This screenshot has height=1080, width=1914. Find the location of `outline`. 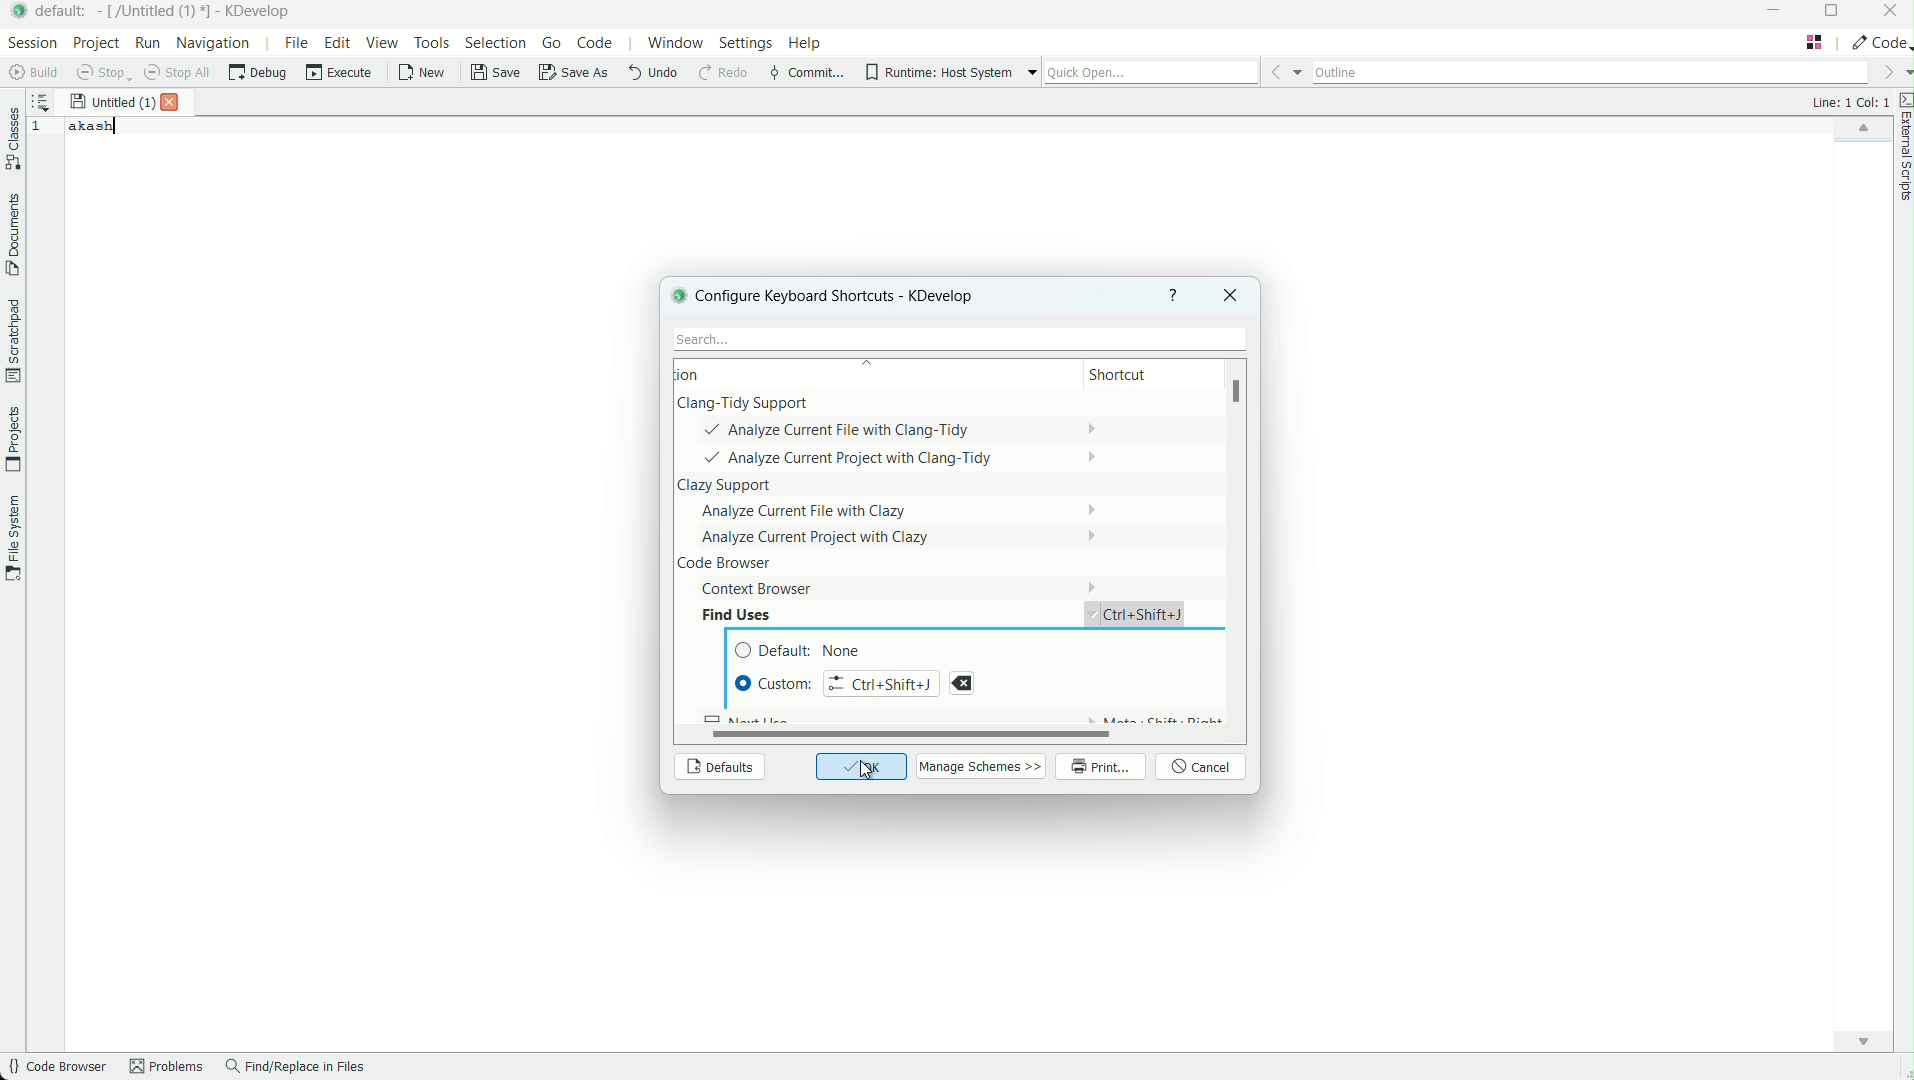

outline is located at coordinates (1590, 69).